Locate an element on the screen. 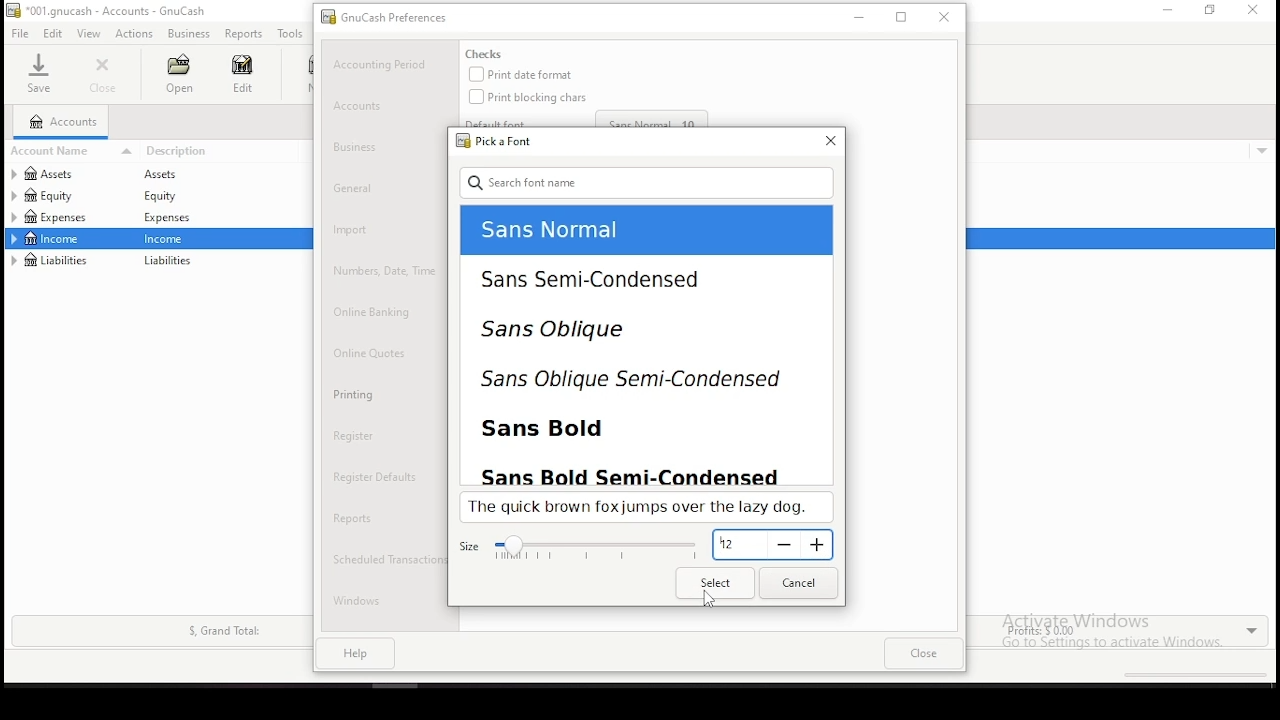  mouse pointer is located at coordinates (709, 603).